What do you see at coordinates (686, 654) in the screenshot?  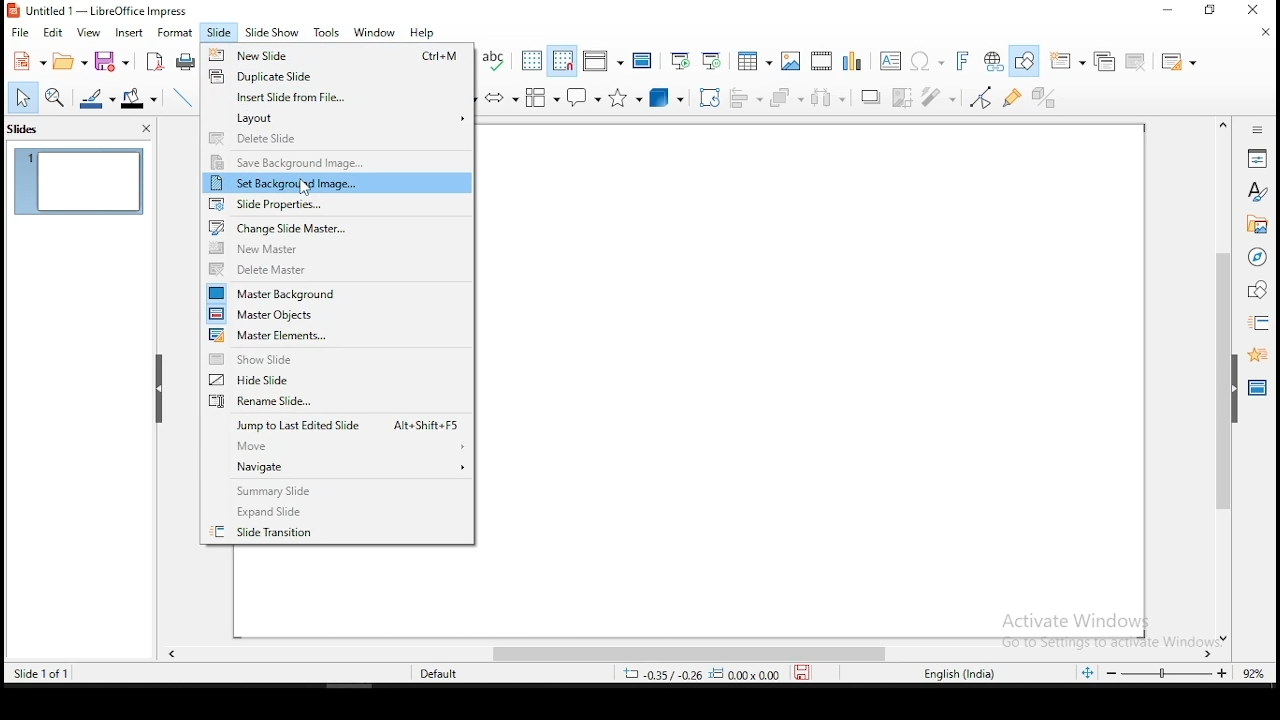 I see `scroll bar` at bounding box center [686, 654].